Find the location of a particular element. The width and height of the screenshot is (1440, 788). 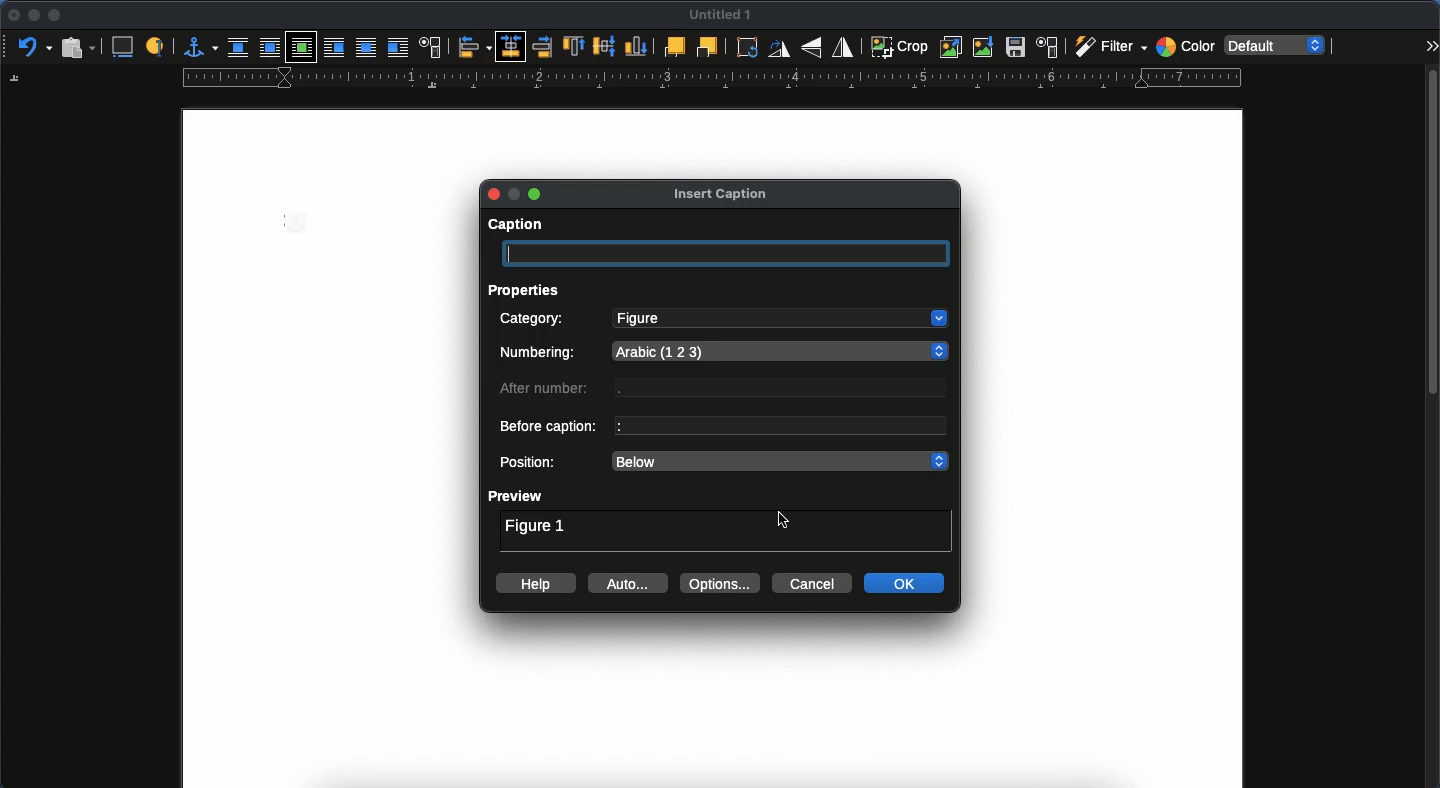

parallel is located at coordinates (269, 47).